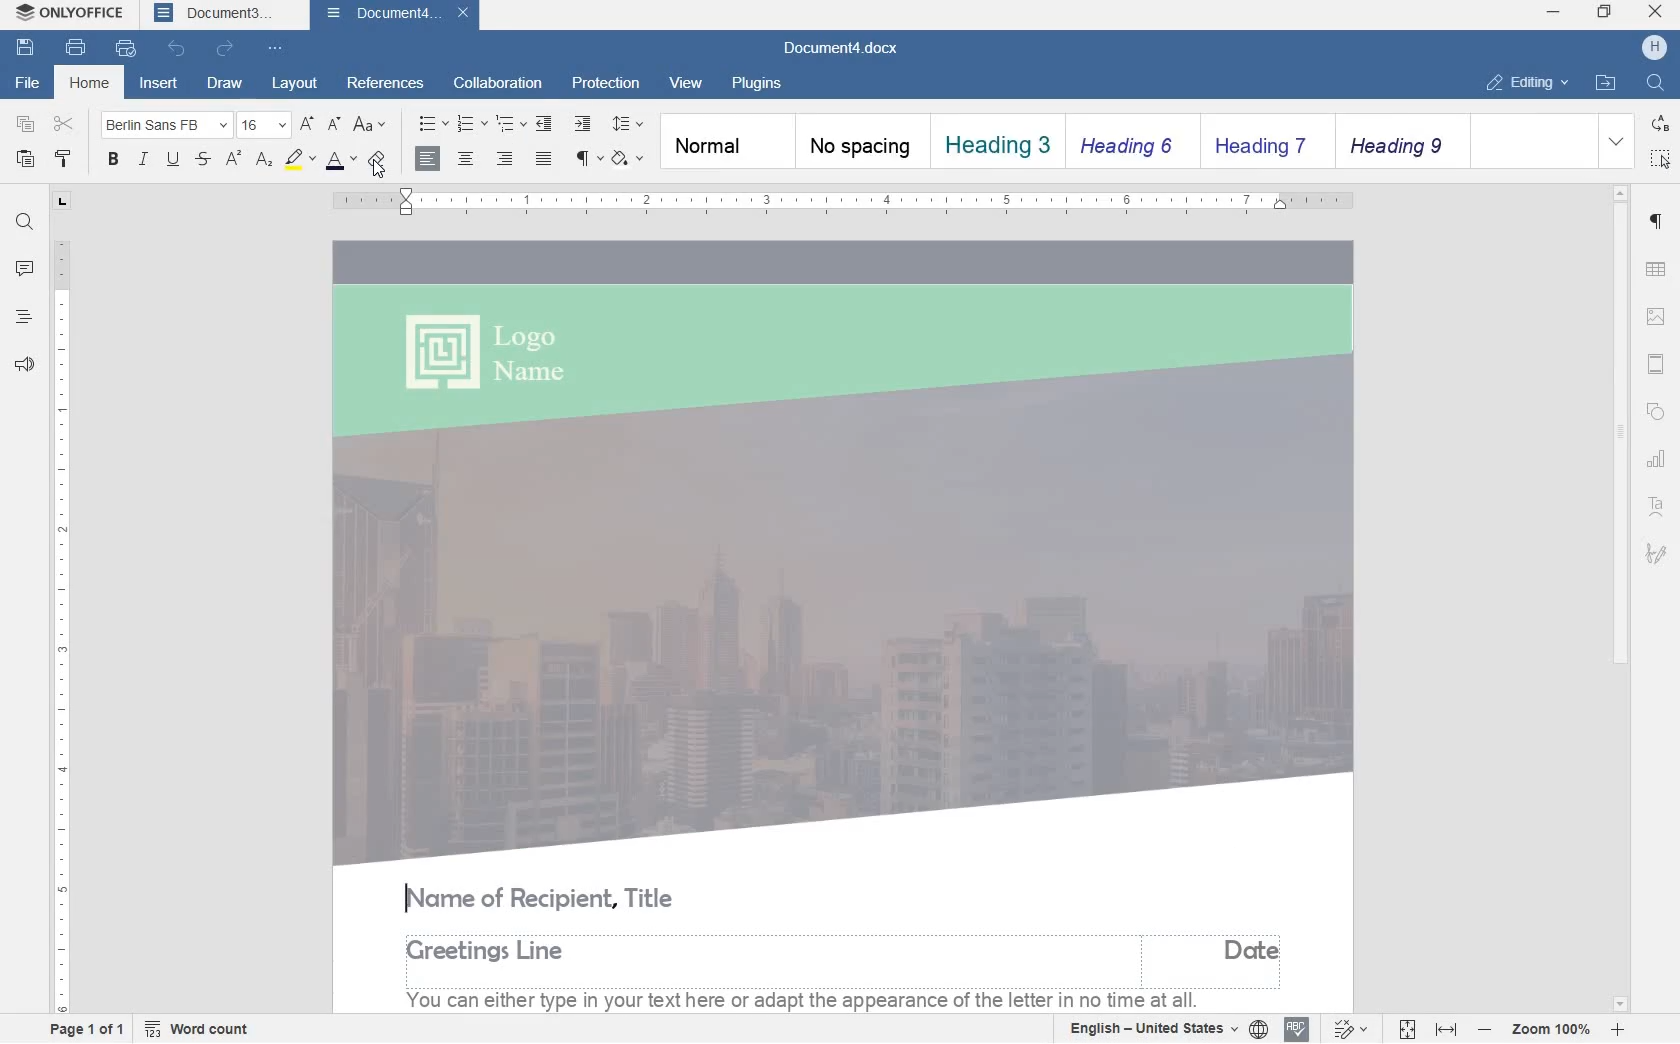 The height and width of the screenshot is (1044, 1680). I want to click on plugins, so click(758, 83).